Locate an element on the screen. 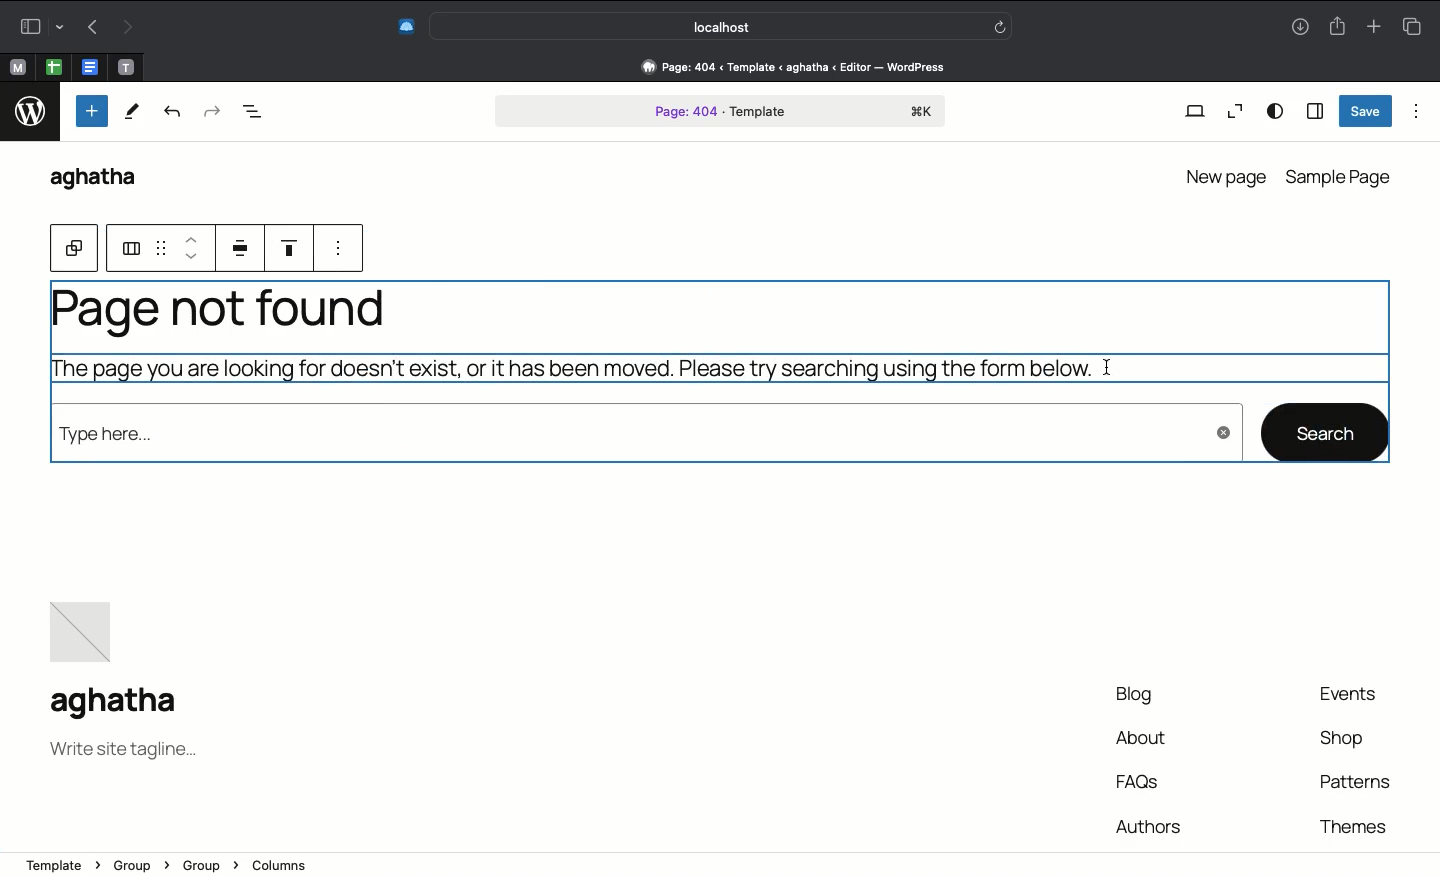 Image resolution: width=1440 pixels, height=876 pixels. space is located at coordinates (244, 248).